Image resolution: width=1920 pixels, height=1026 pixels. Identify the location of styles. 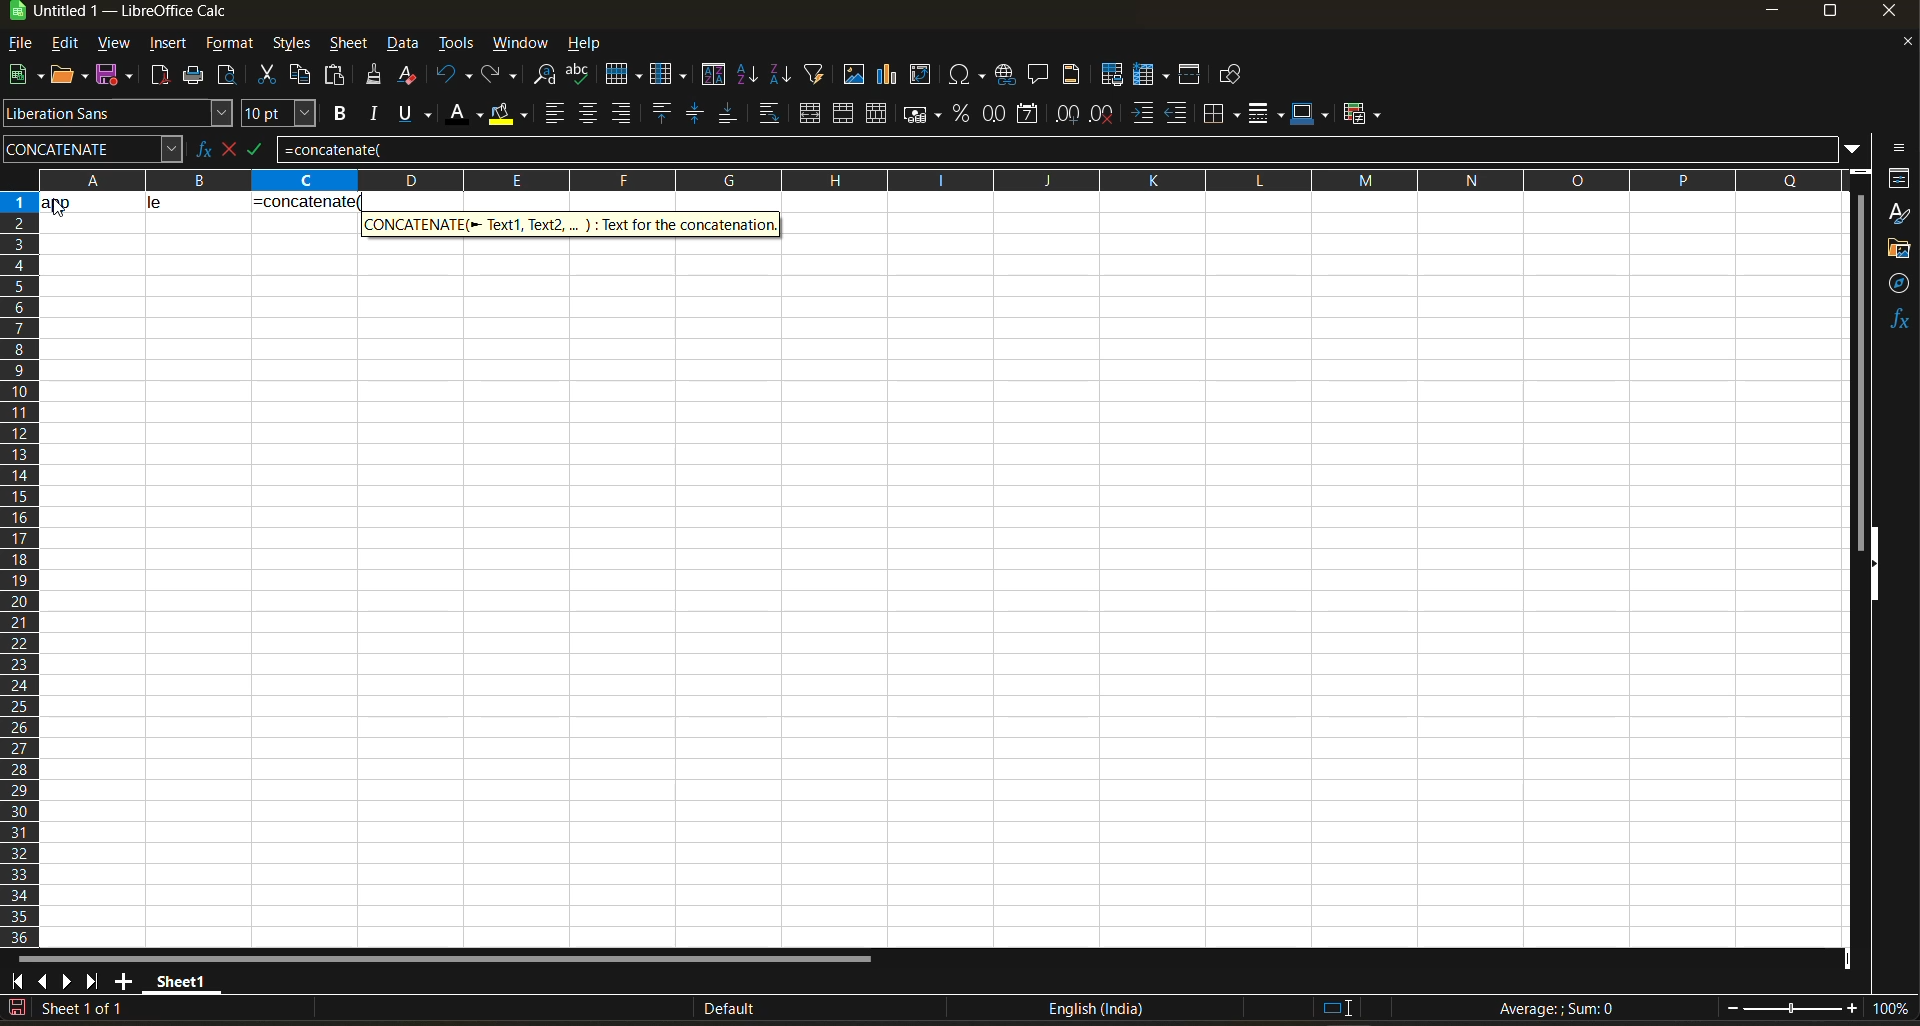
(1898, 215).